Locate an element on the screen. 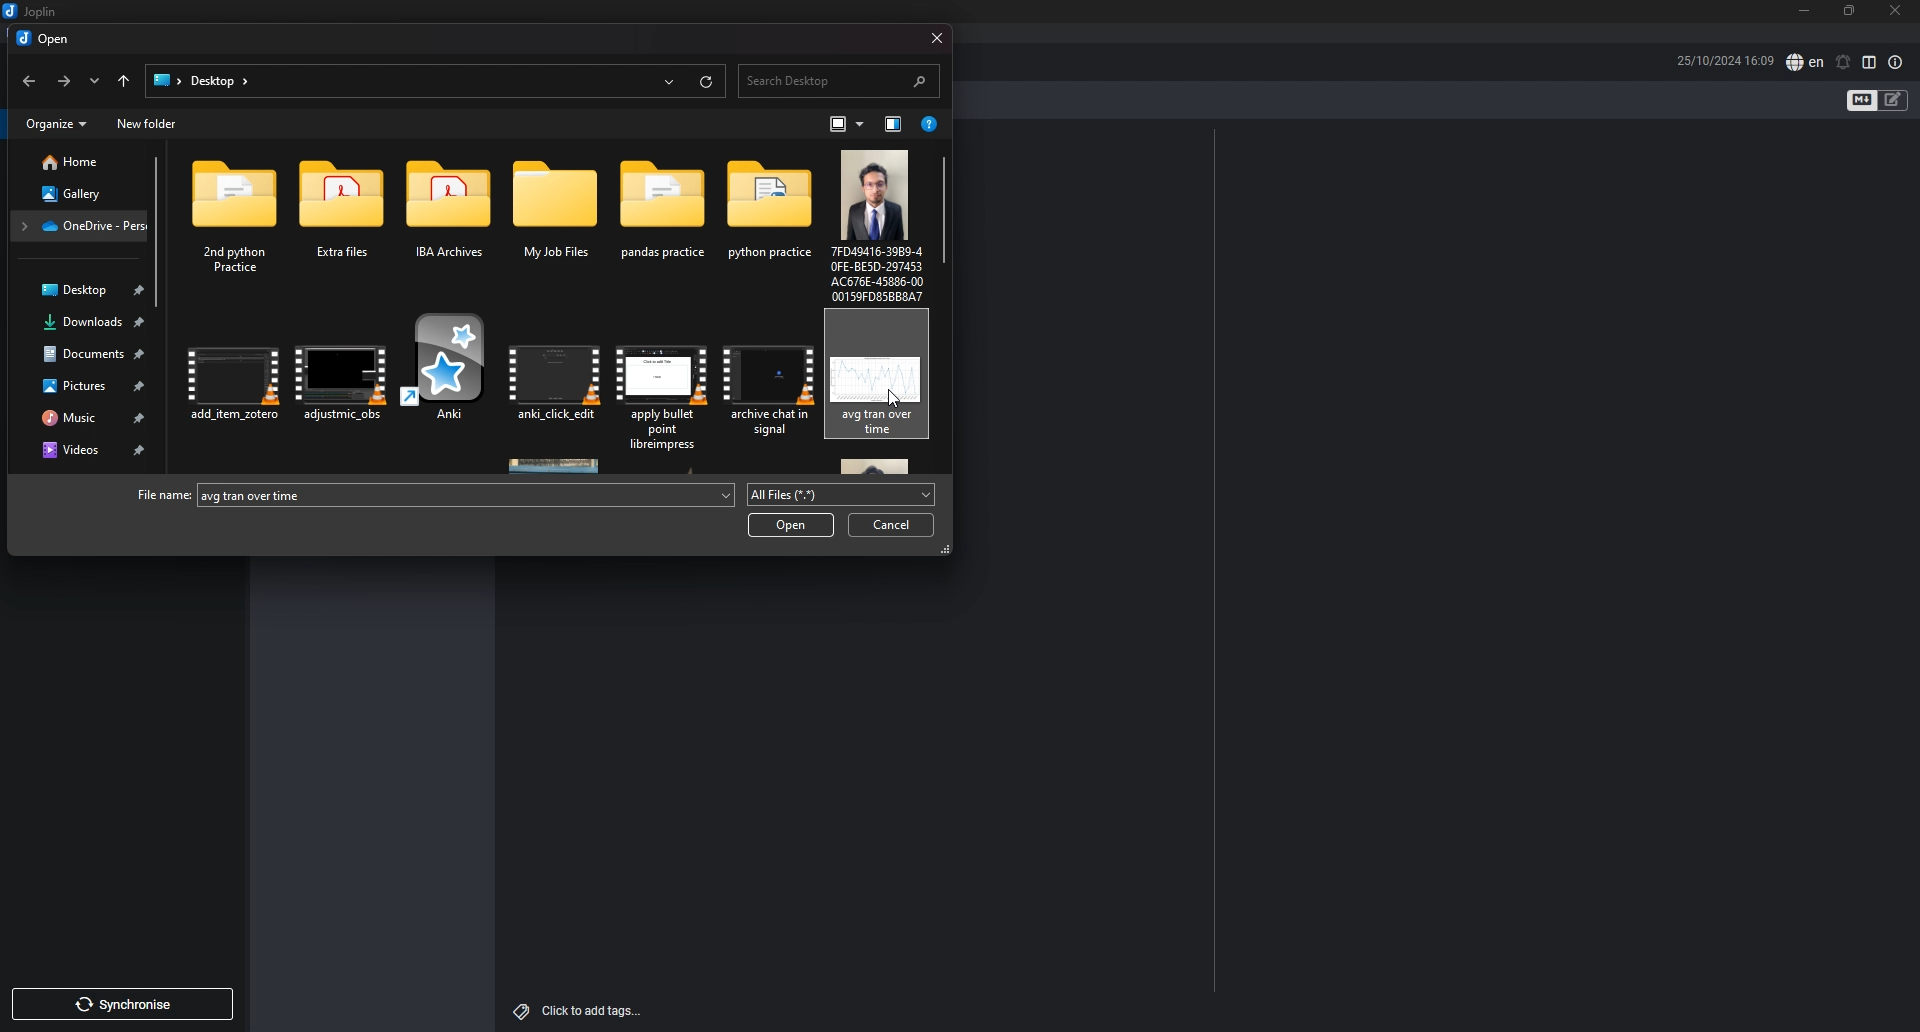  add_item_artero is located at coordinates (235, 390).